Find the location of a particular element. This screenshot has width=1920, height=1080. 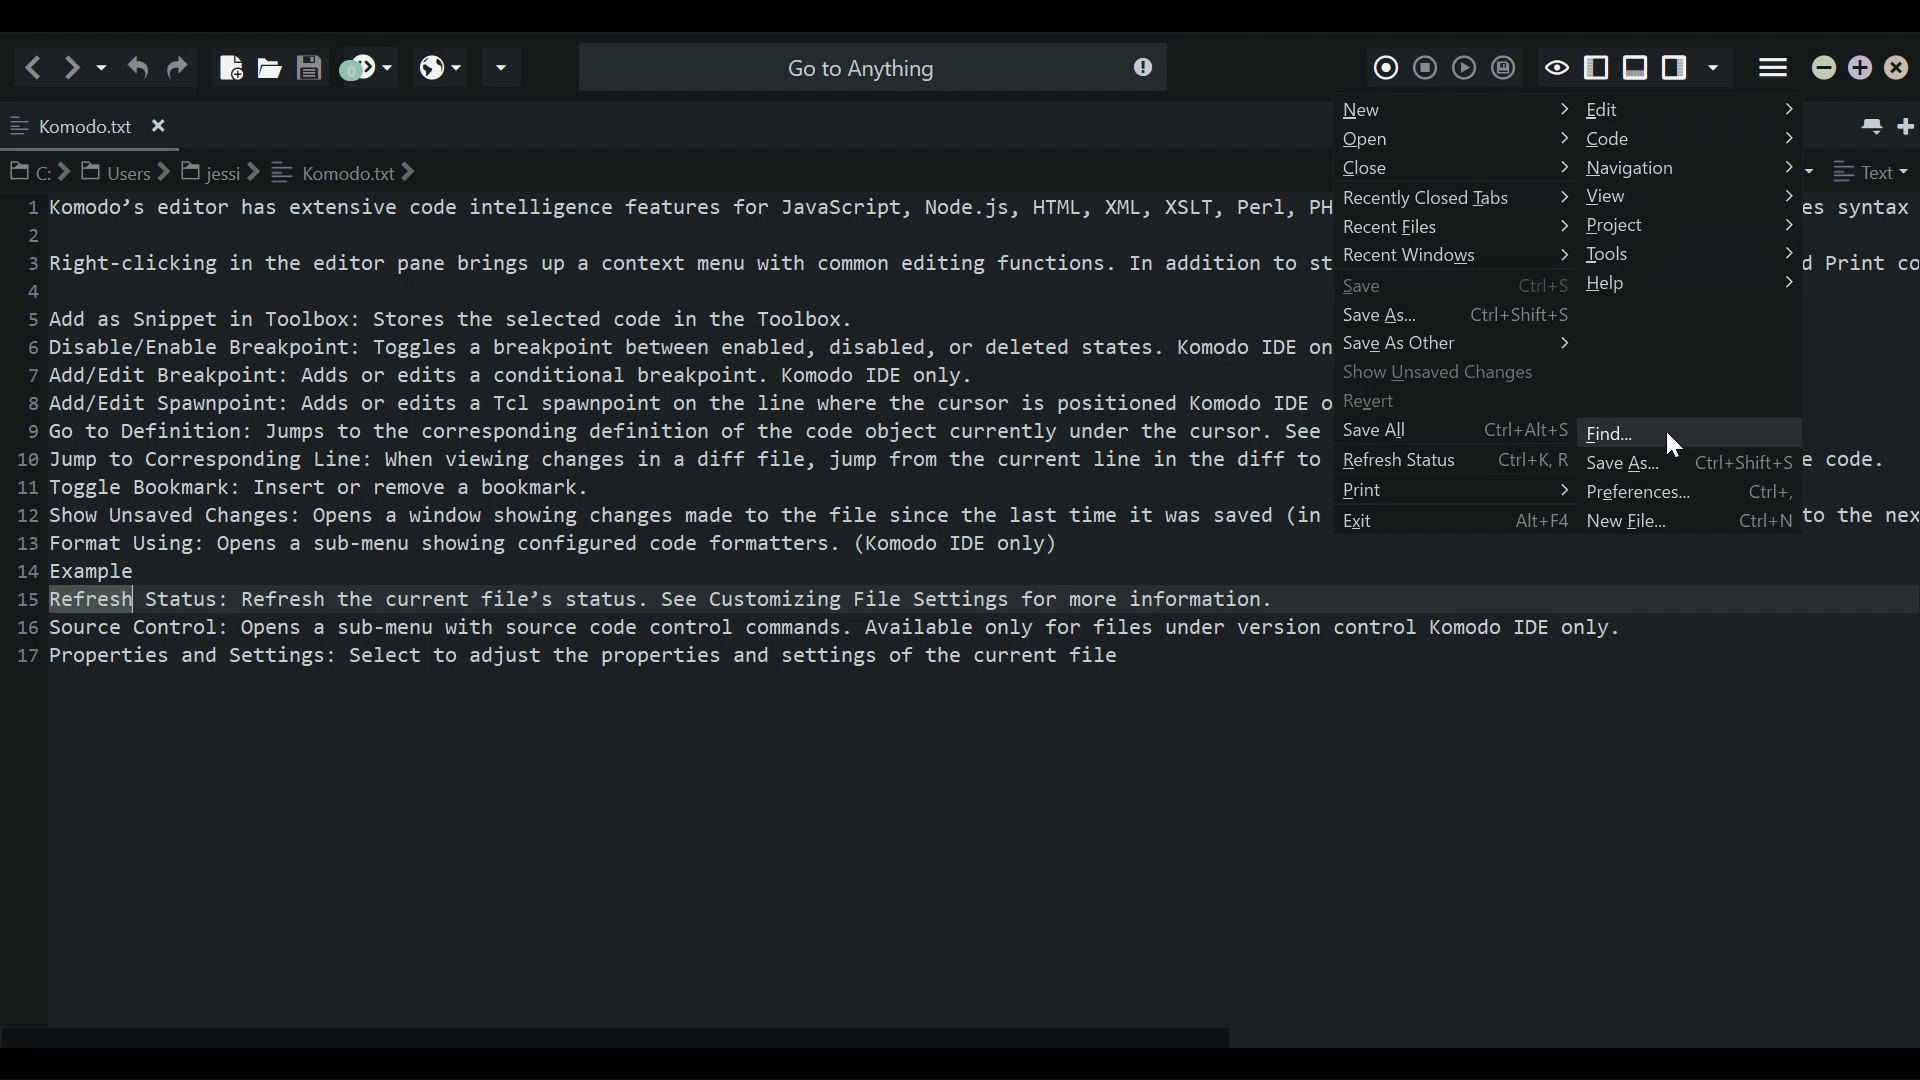

Record Macro is located at coordinates (1387, 64).